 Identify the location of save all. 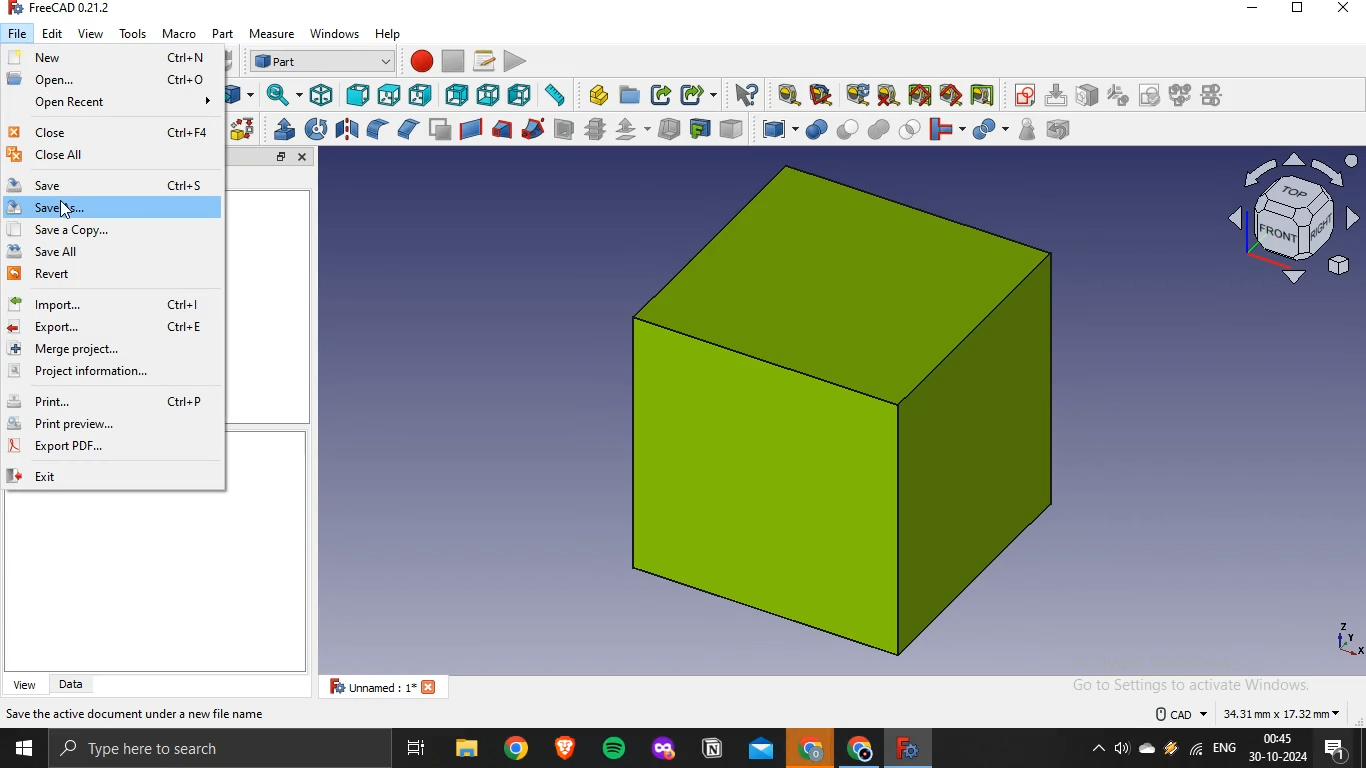
(107, 252).